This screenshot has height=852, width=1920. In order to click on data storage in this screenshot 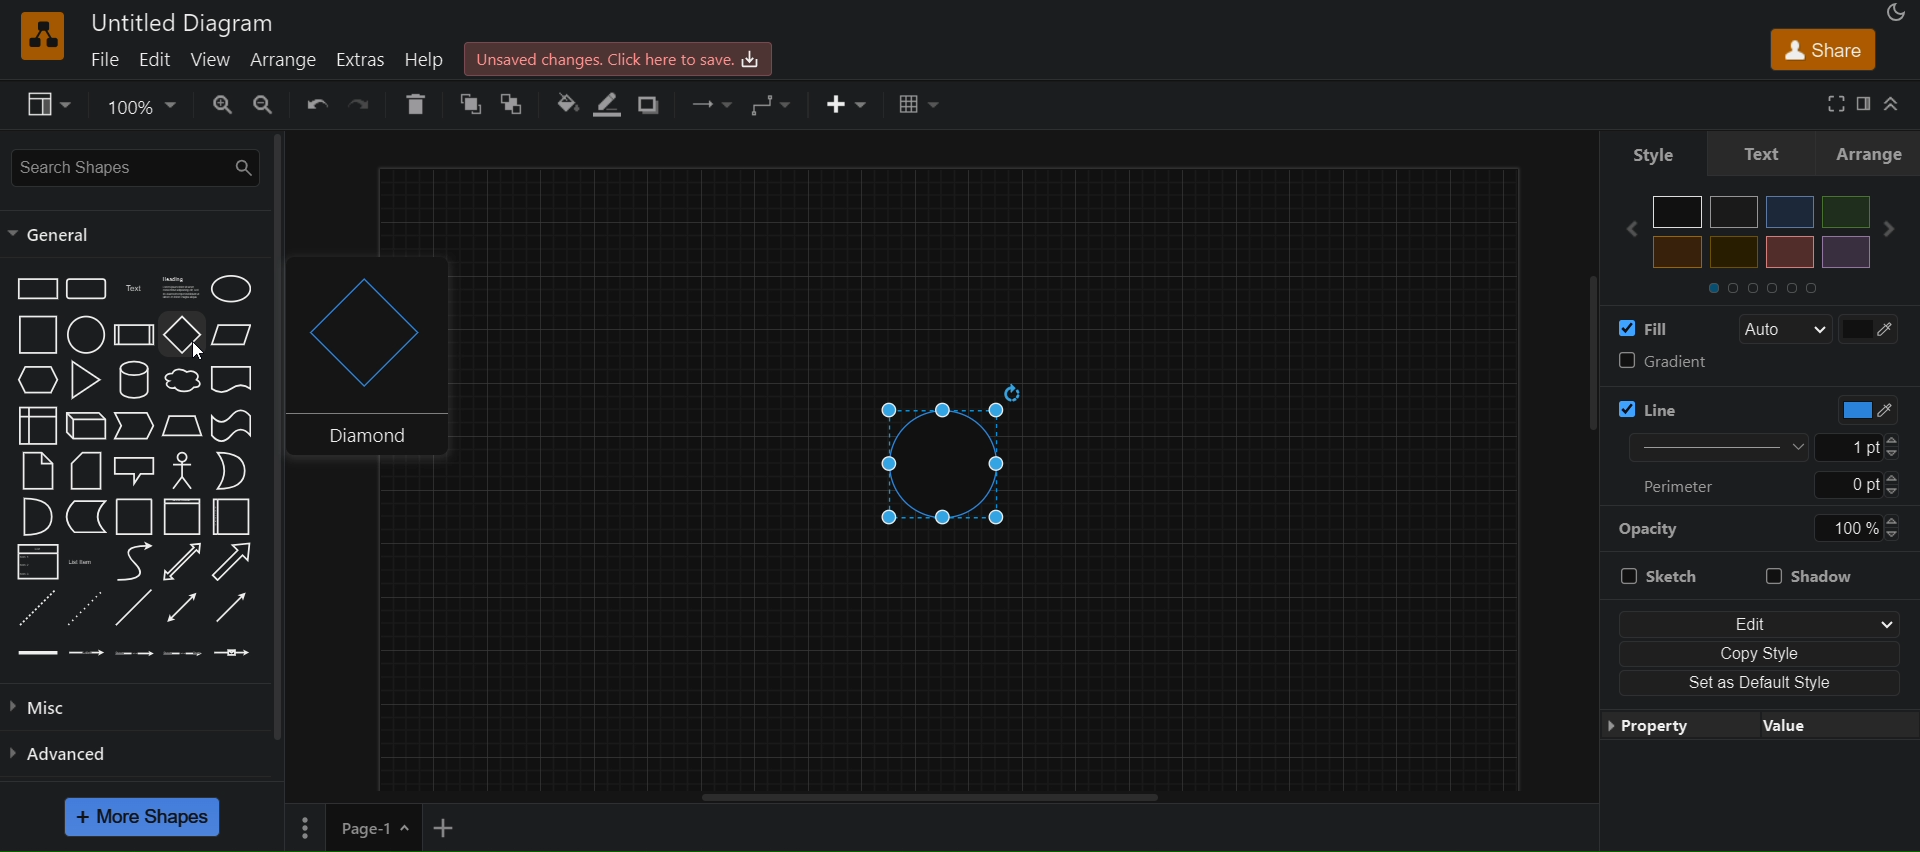, I will do `click(88, 517)`.